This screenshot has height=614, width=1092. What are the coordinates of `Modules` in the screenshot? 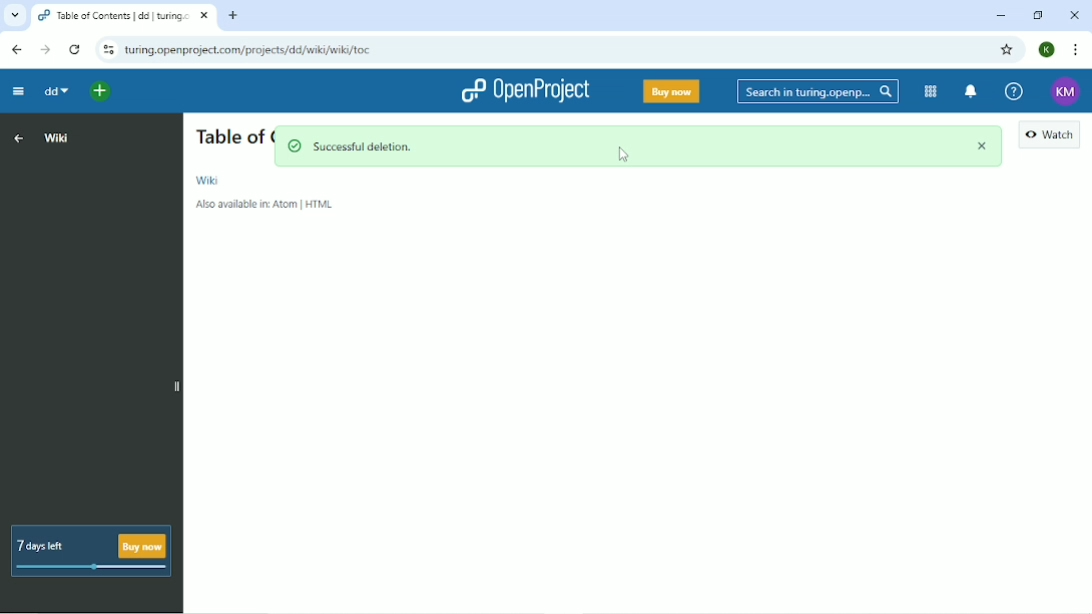 It's located at (930, 91).